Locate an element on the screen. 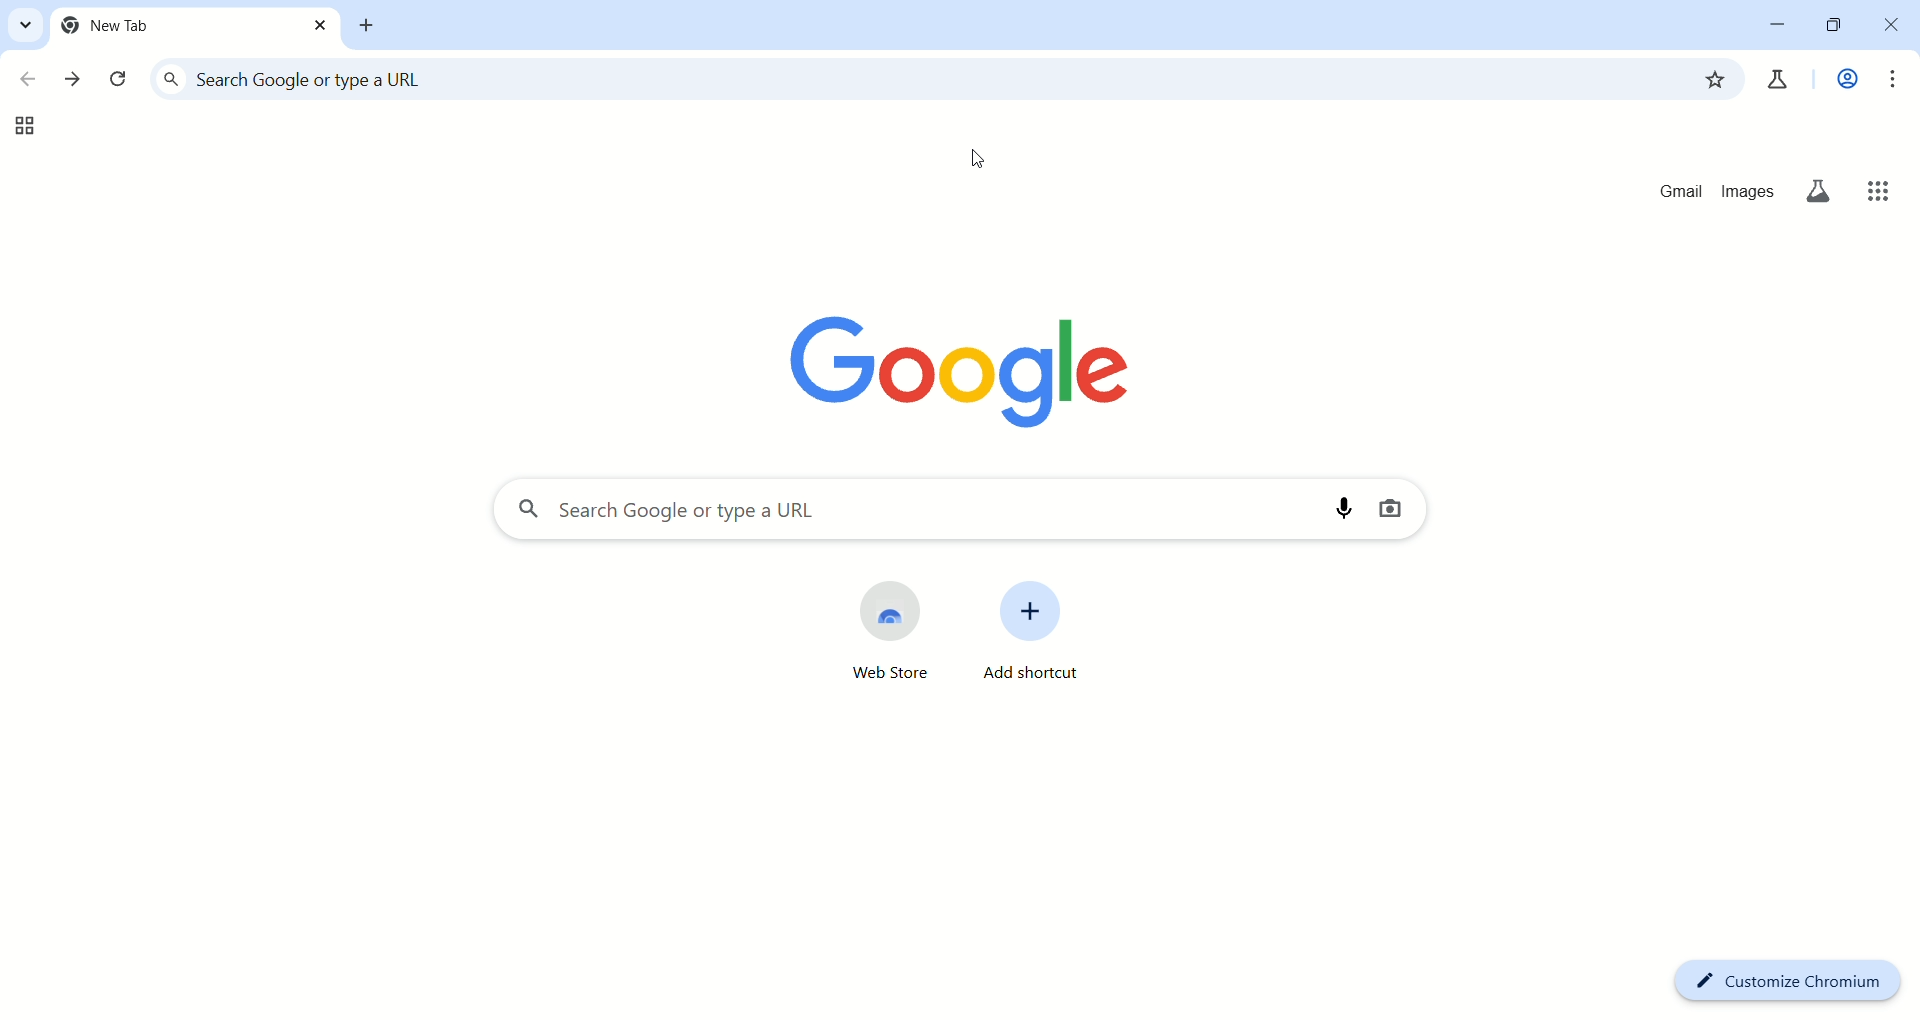 The image size is (1920, 1020). minimize is located at coordinates (1778, 23).